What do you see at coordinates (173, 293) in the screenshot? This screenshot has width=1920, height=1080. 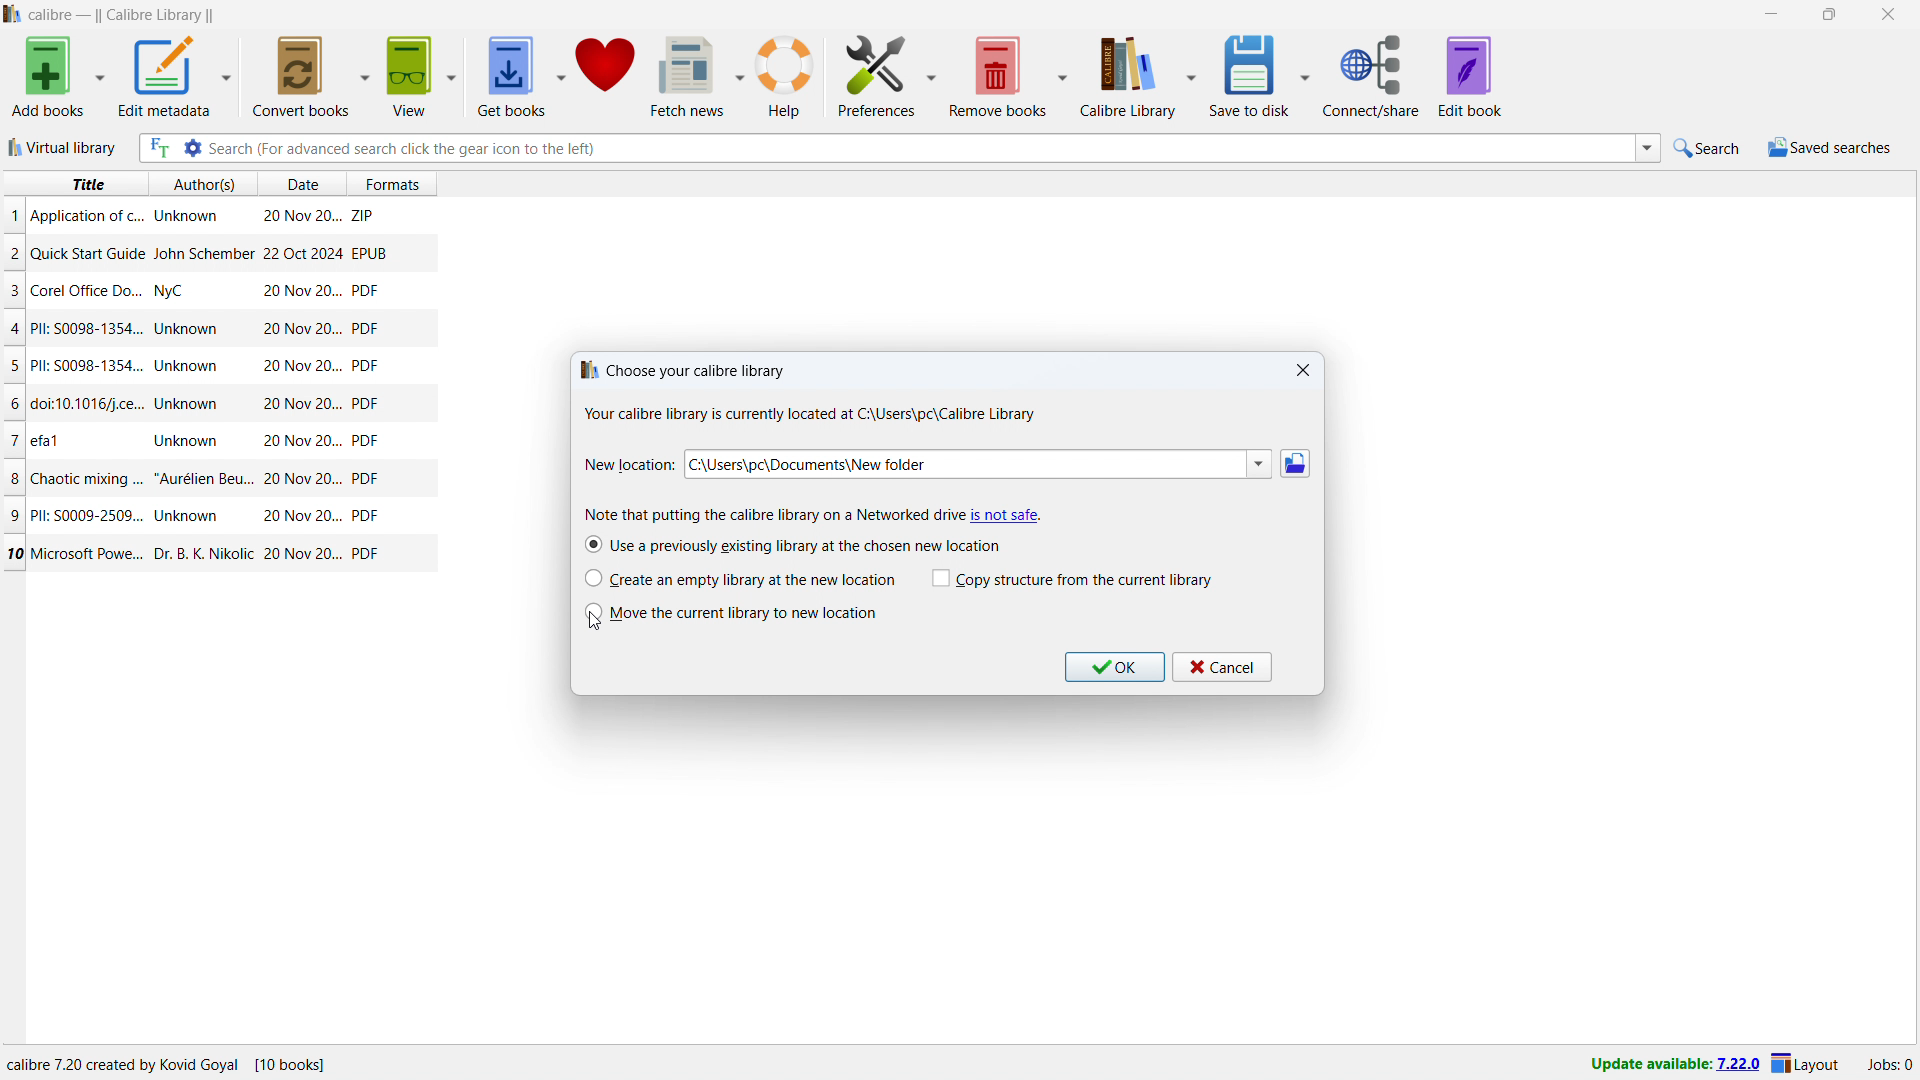 I see `Author` at bounding box center [173, 293].